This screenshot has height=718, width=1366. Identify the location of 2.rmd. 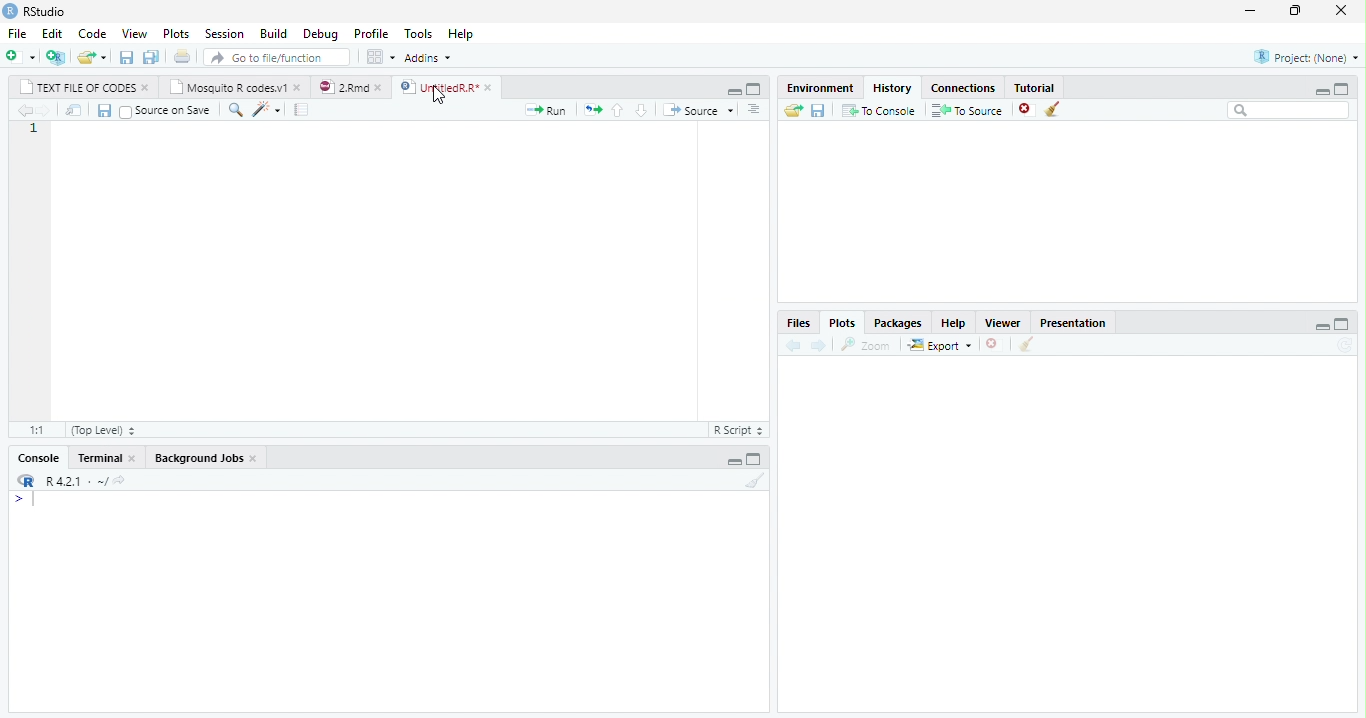
(344, 87).